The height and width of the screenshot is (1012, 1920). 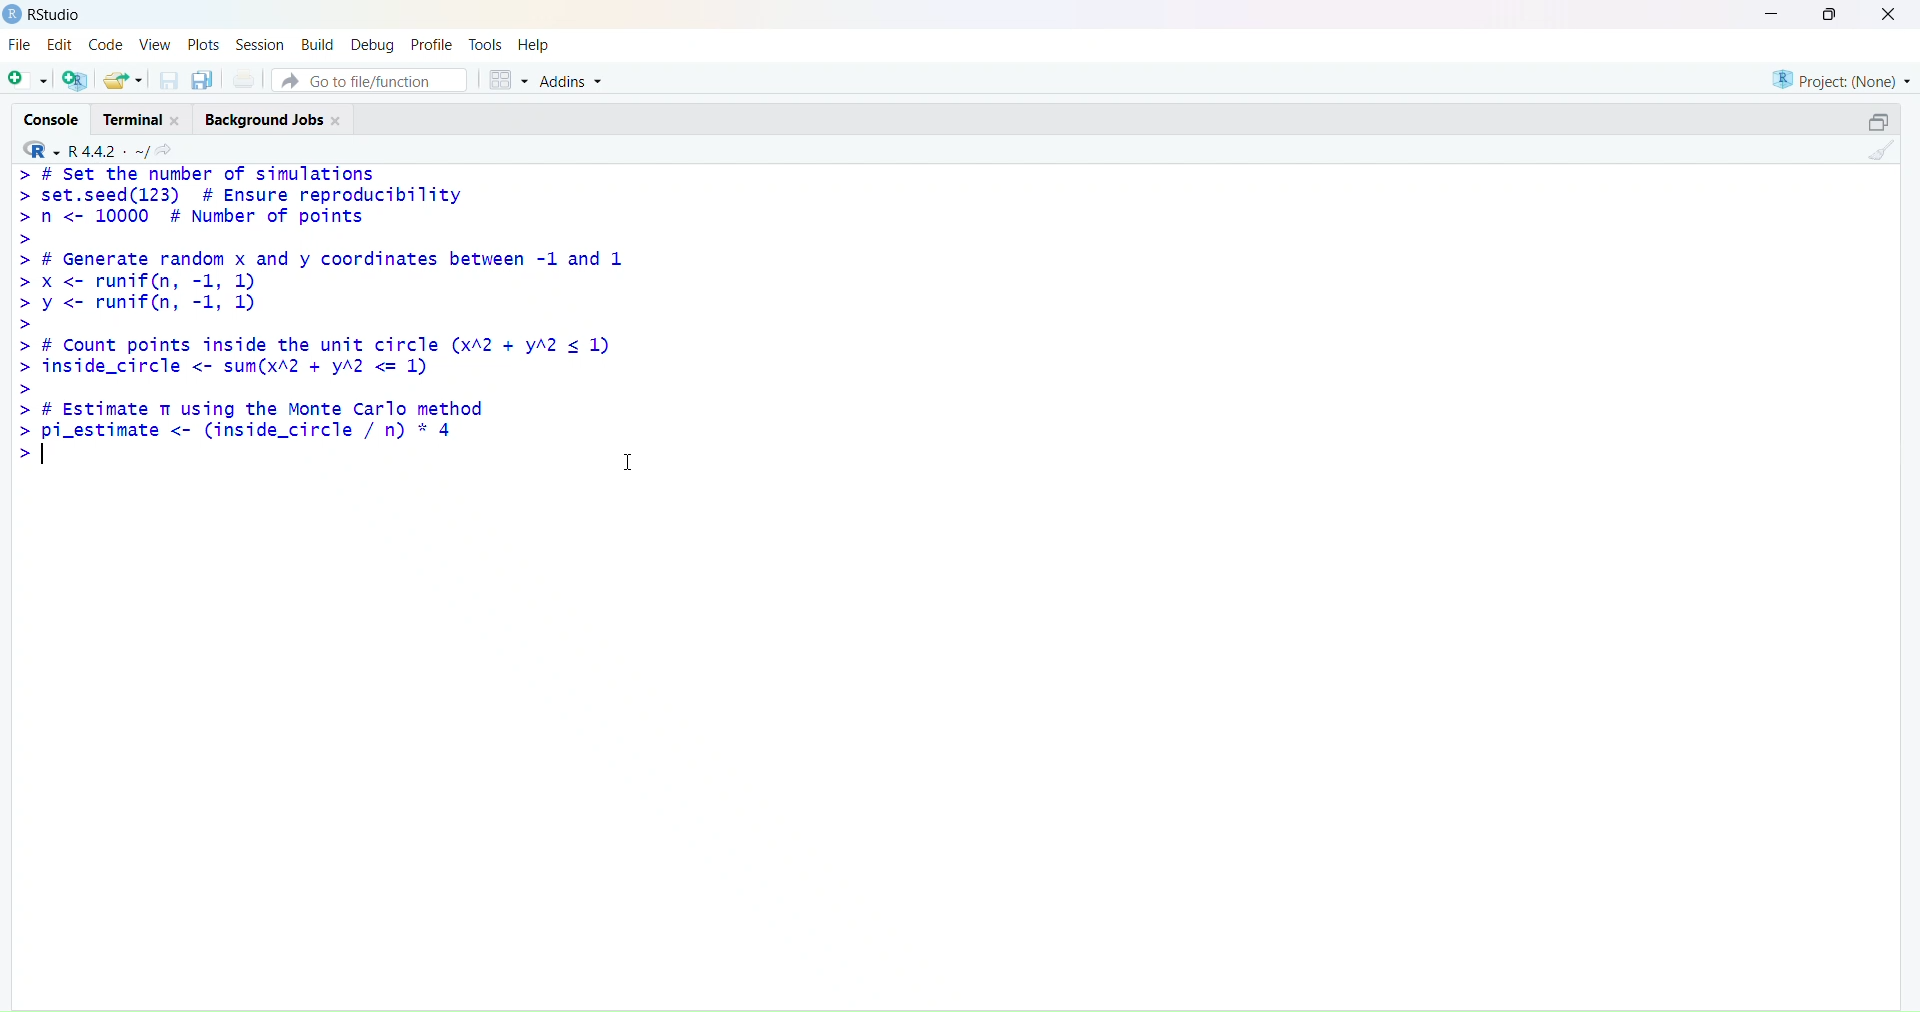 I want to click on Plots, so click(x=204, y=43).